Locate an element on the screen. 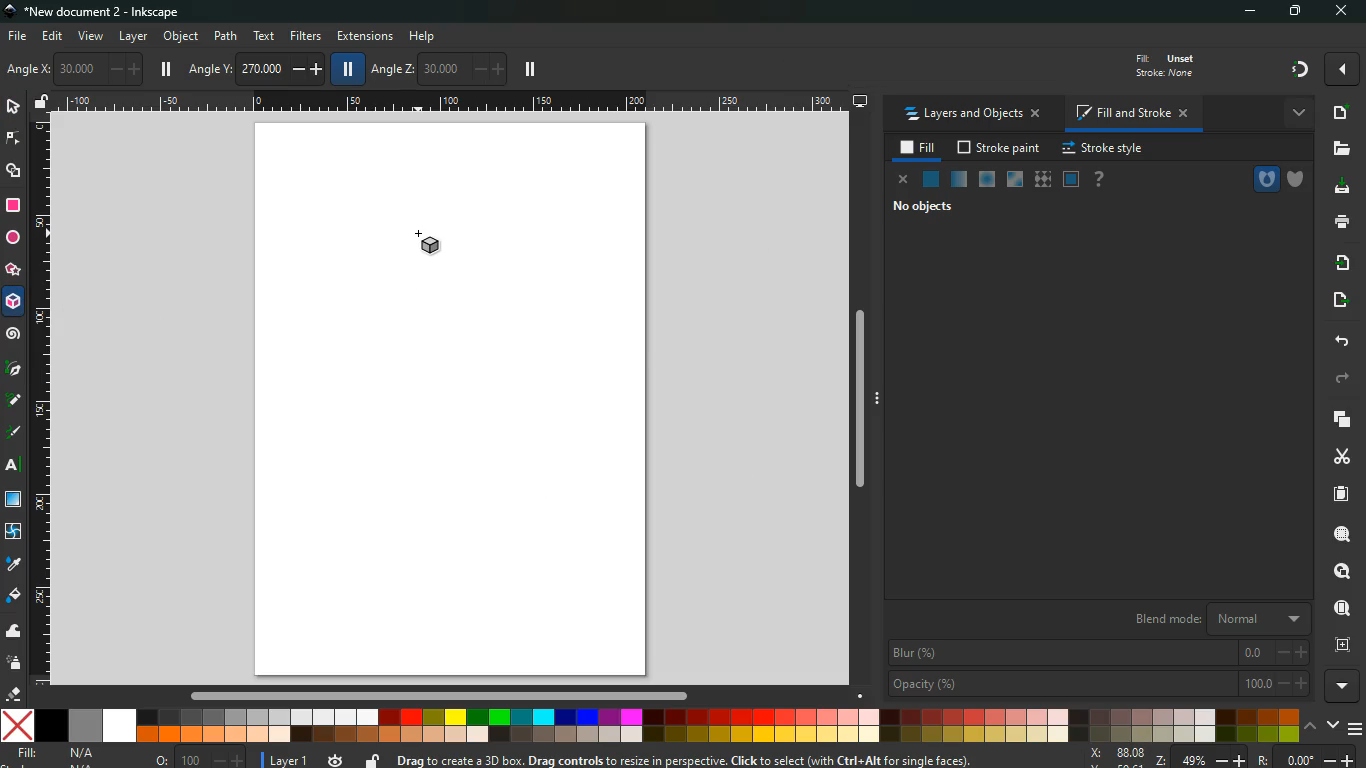 The height and width of the screenshot is (768, 1366). blend mode is located at coordinates (1211, 619).